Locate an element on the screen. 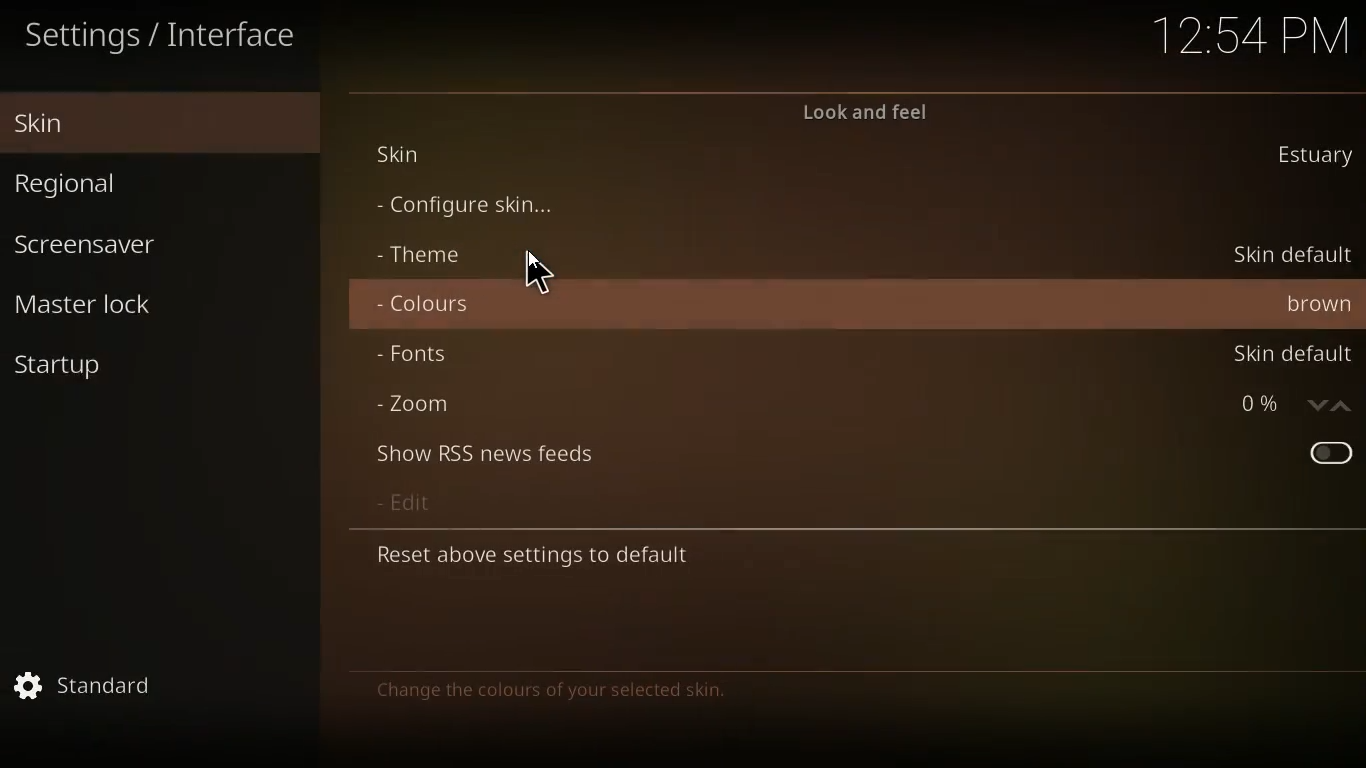  Reset above settings to default is located at coordinates (540, 560).